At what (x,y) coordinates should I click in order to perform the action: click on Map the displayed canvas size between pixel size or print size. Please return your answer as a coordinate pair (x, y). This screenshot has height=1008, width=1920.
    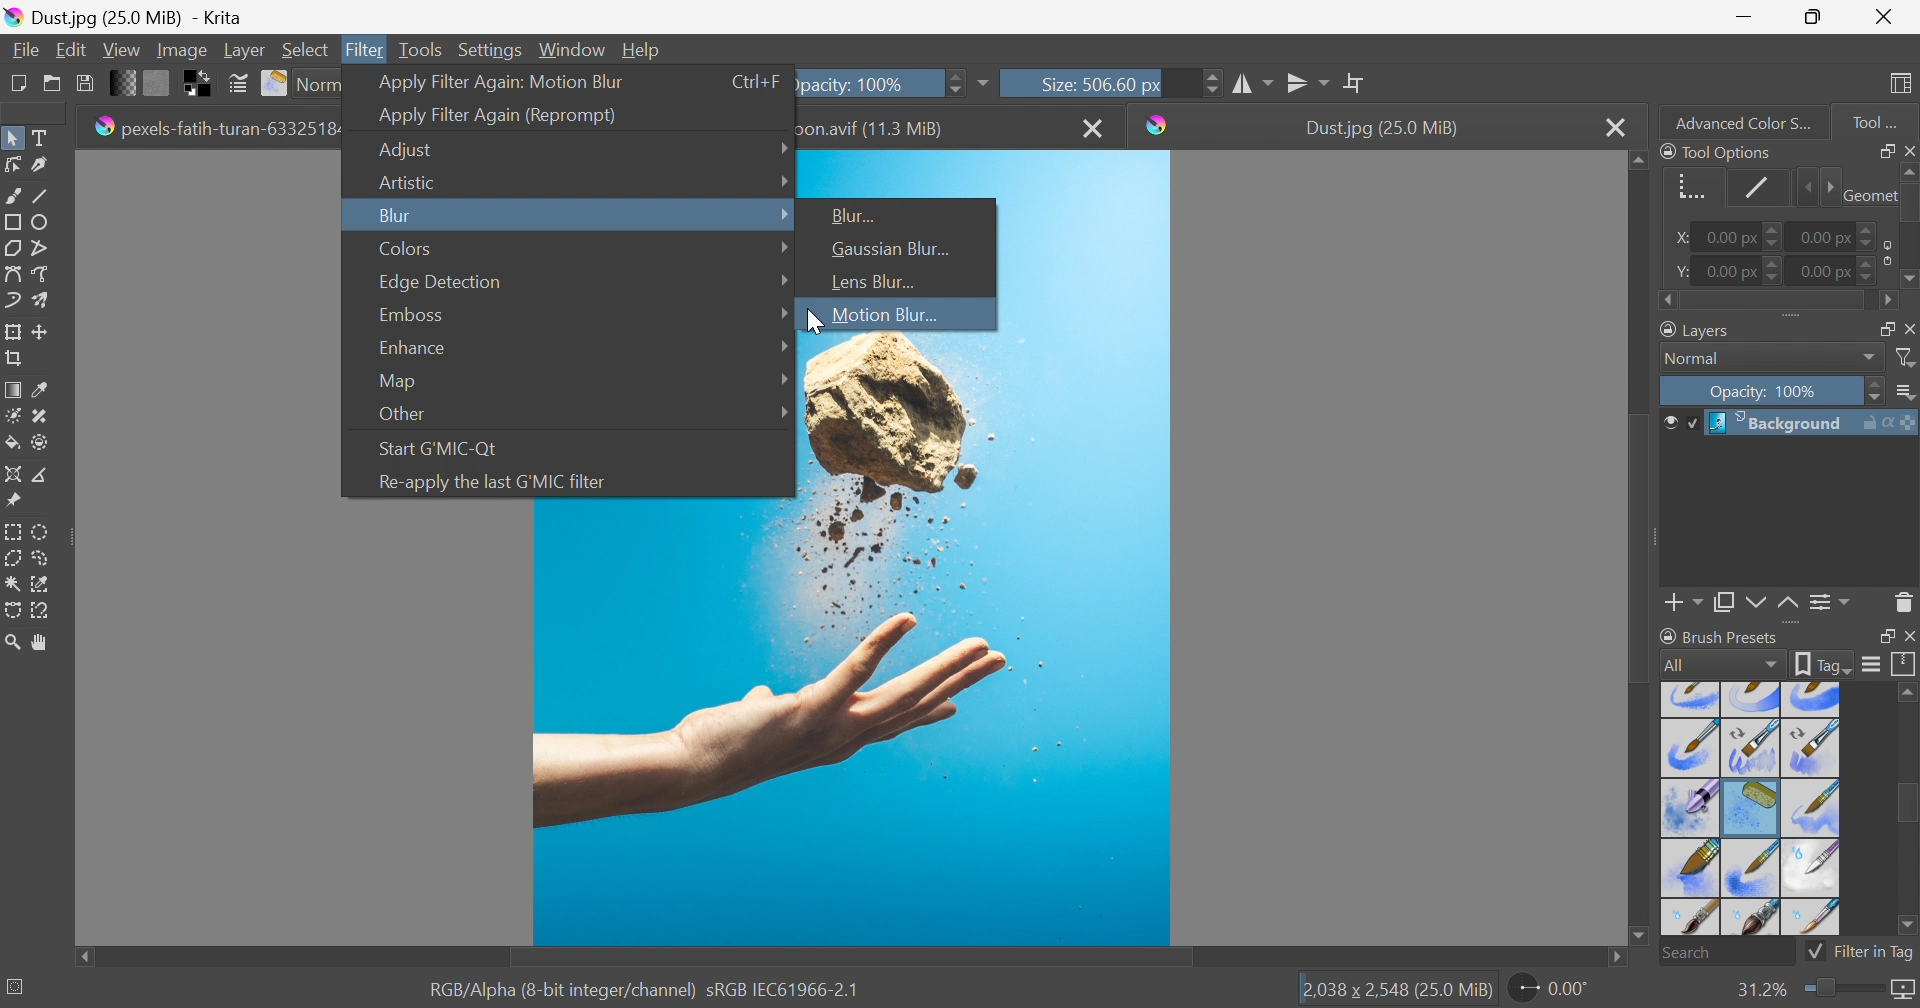
    Looking at the image, I should click on (1902, 991).